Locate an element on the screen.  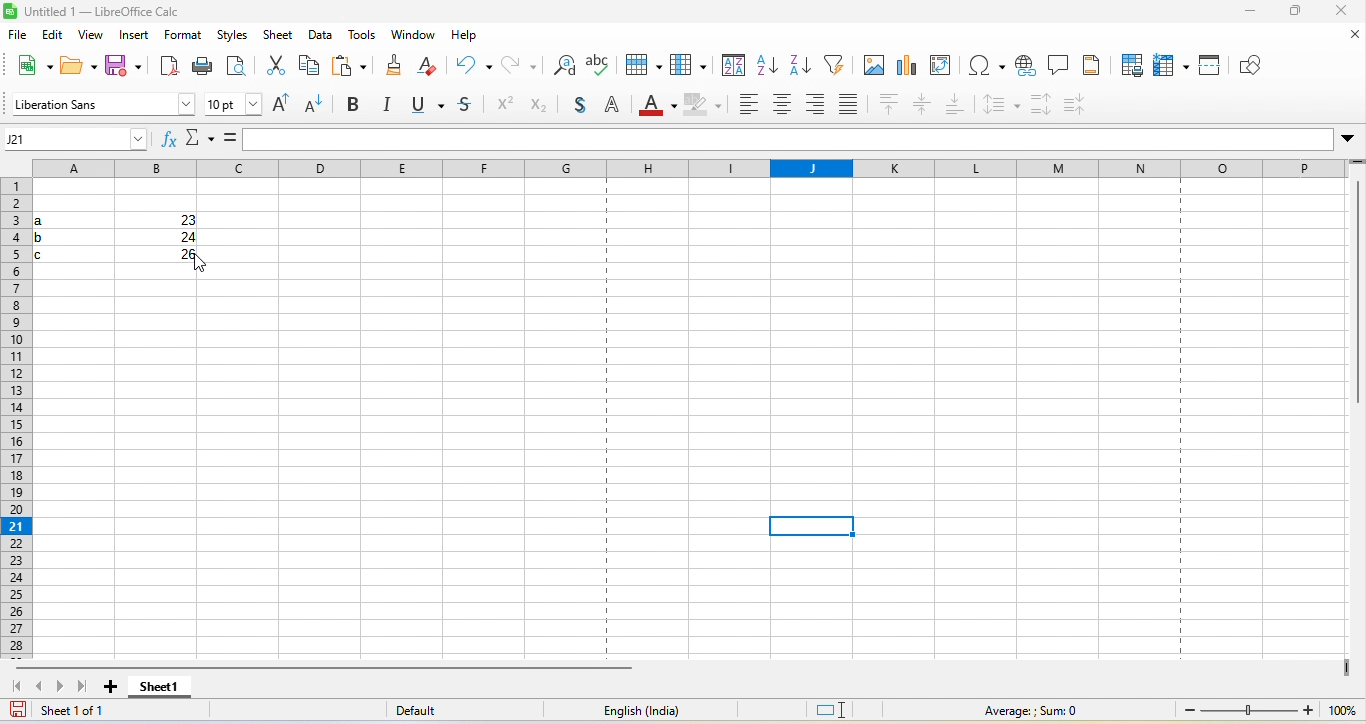
maximize is located at coordinates (1289, 13).